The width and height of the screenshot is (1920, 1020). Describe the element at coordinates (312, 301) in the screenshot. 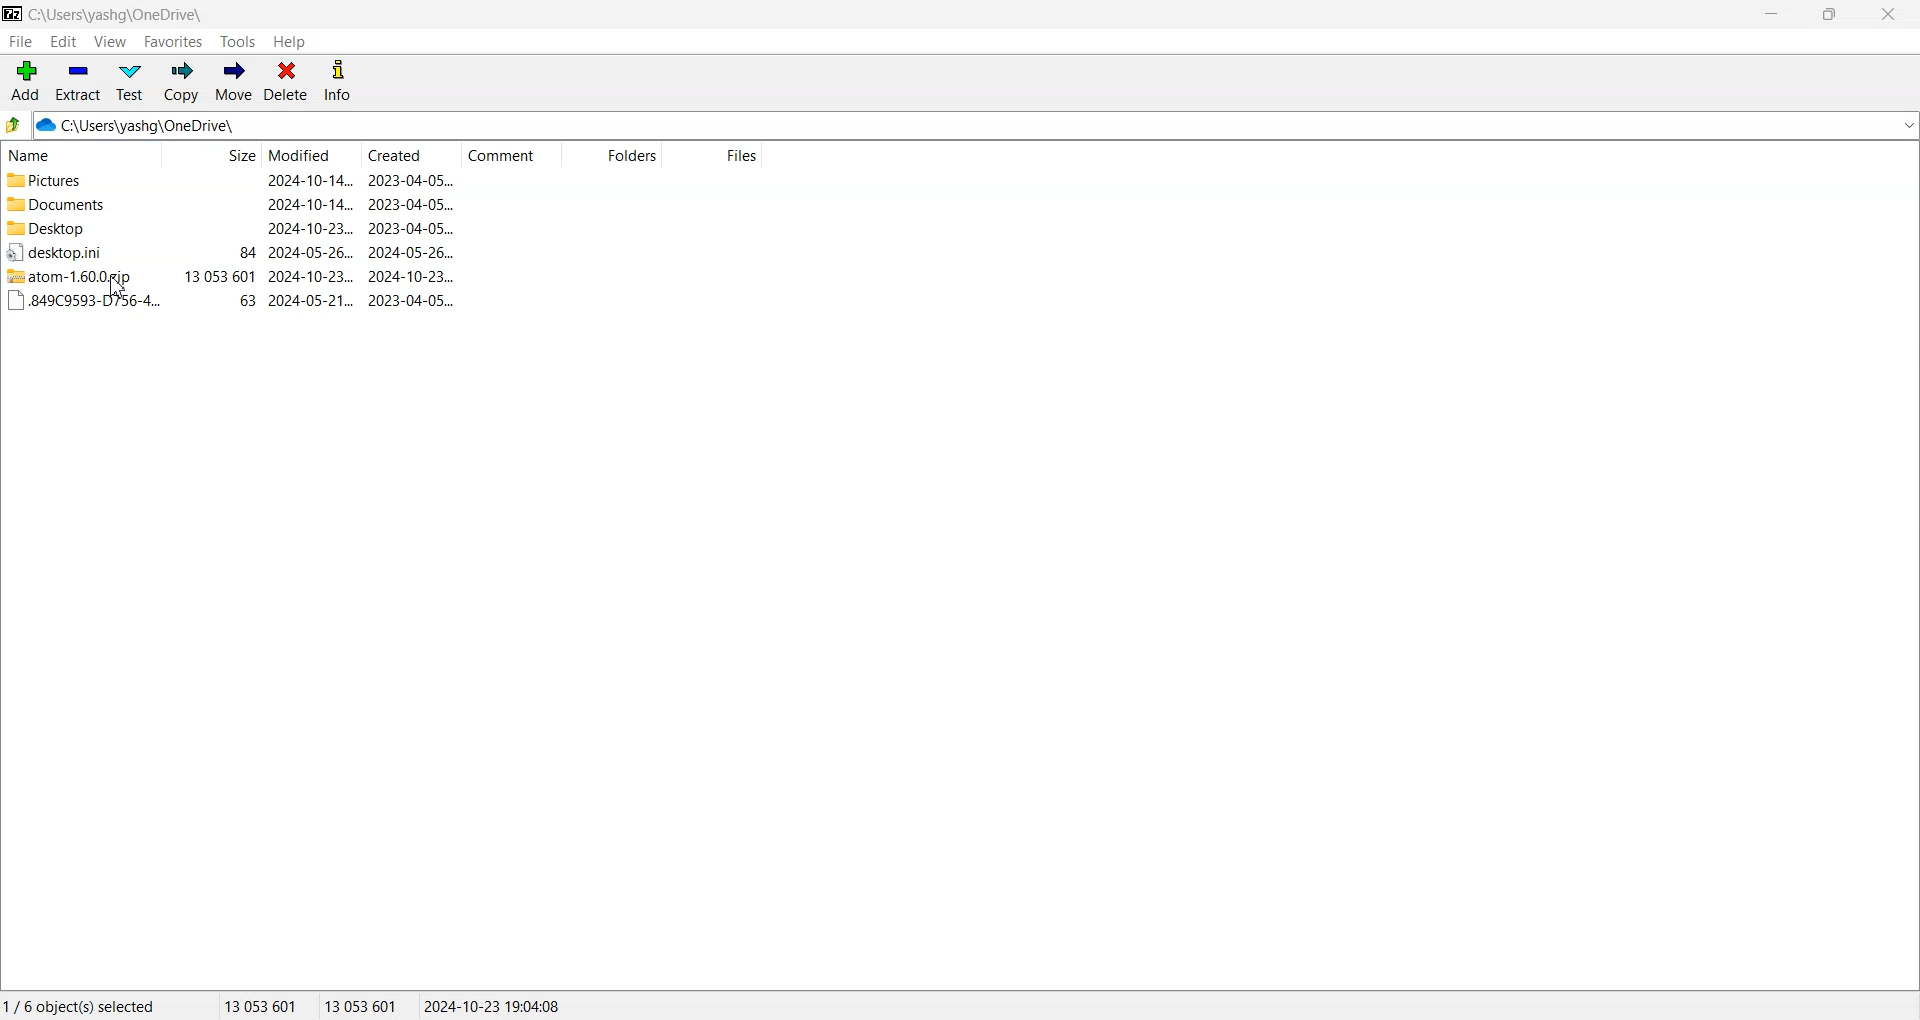

I see `2024-05-21` at that location.